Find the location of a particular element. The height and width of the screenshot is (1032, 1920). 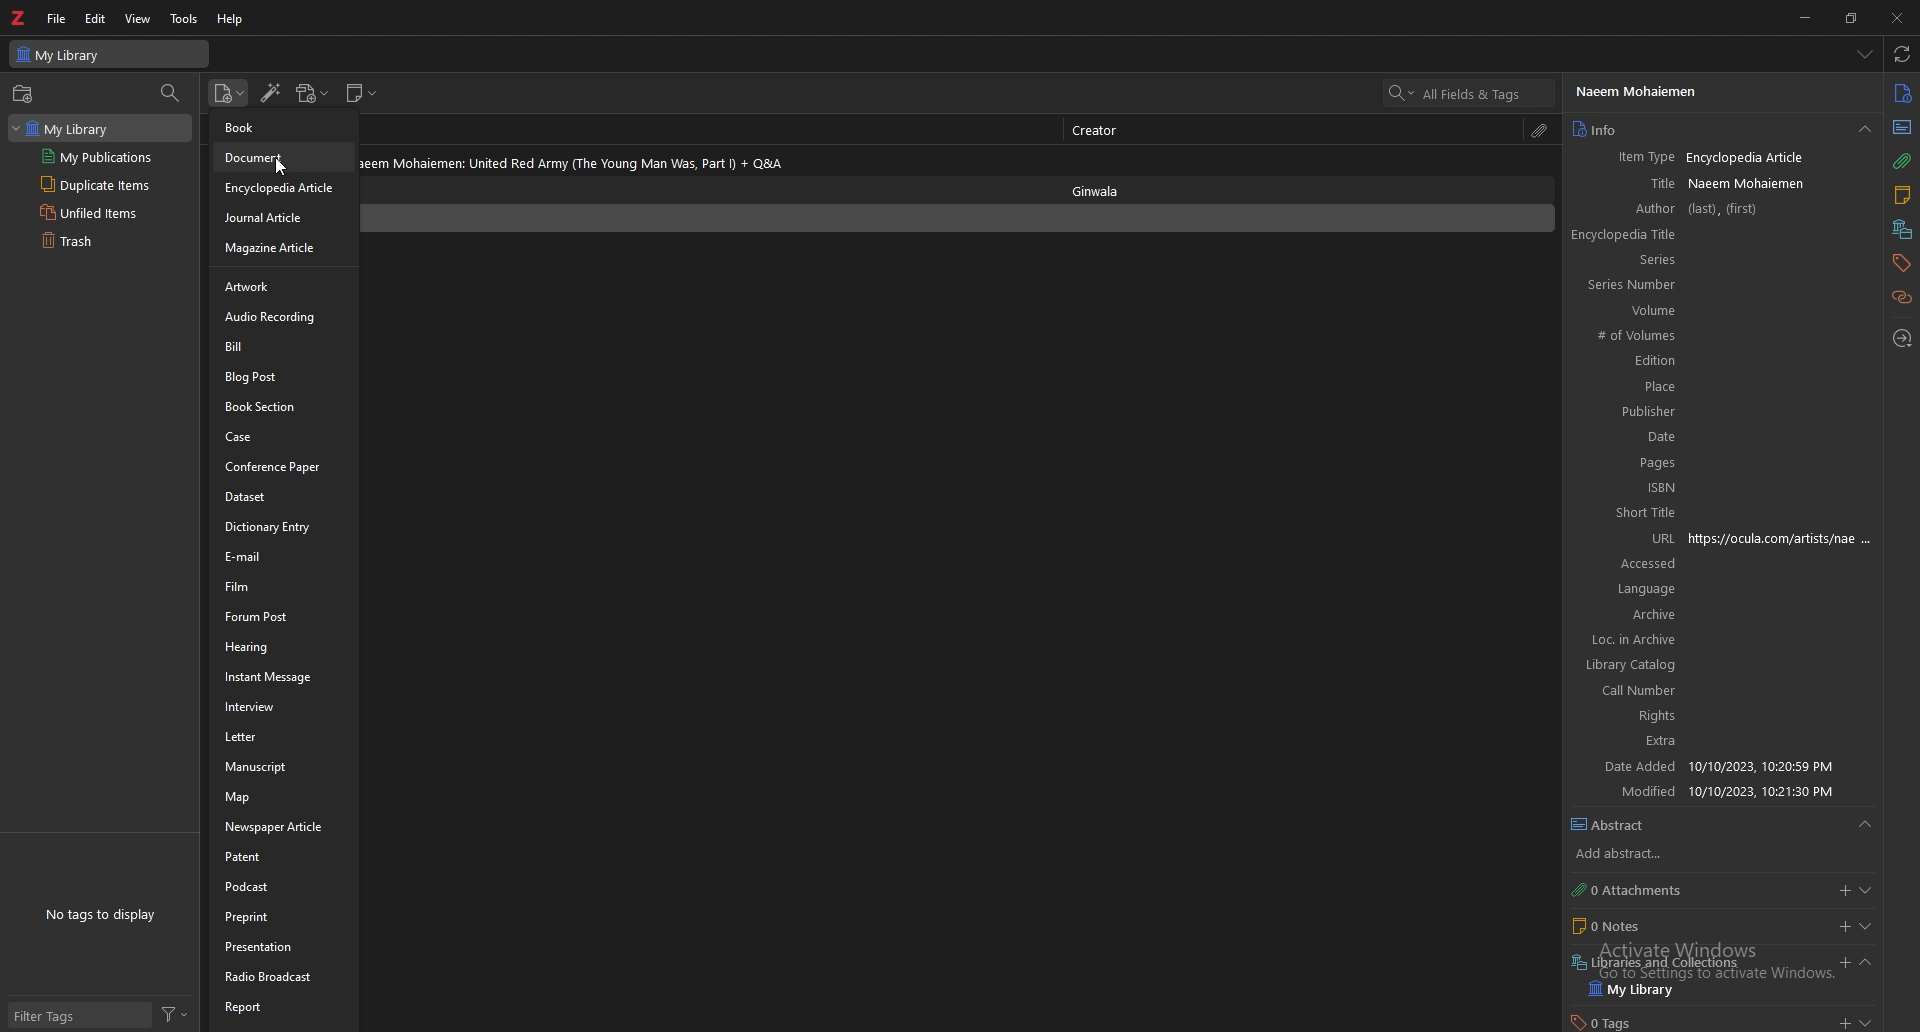

ginwala is located at coordinates (1107, 189).